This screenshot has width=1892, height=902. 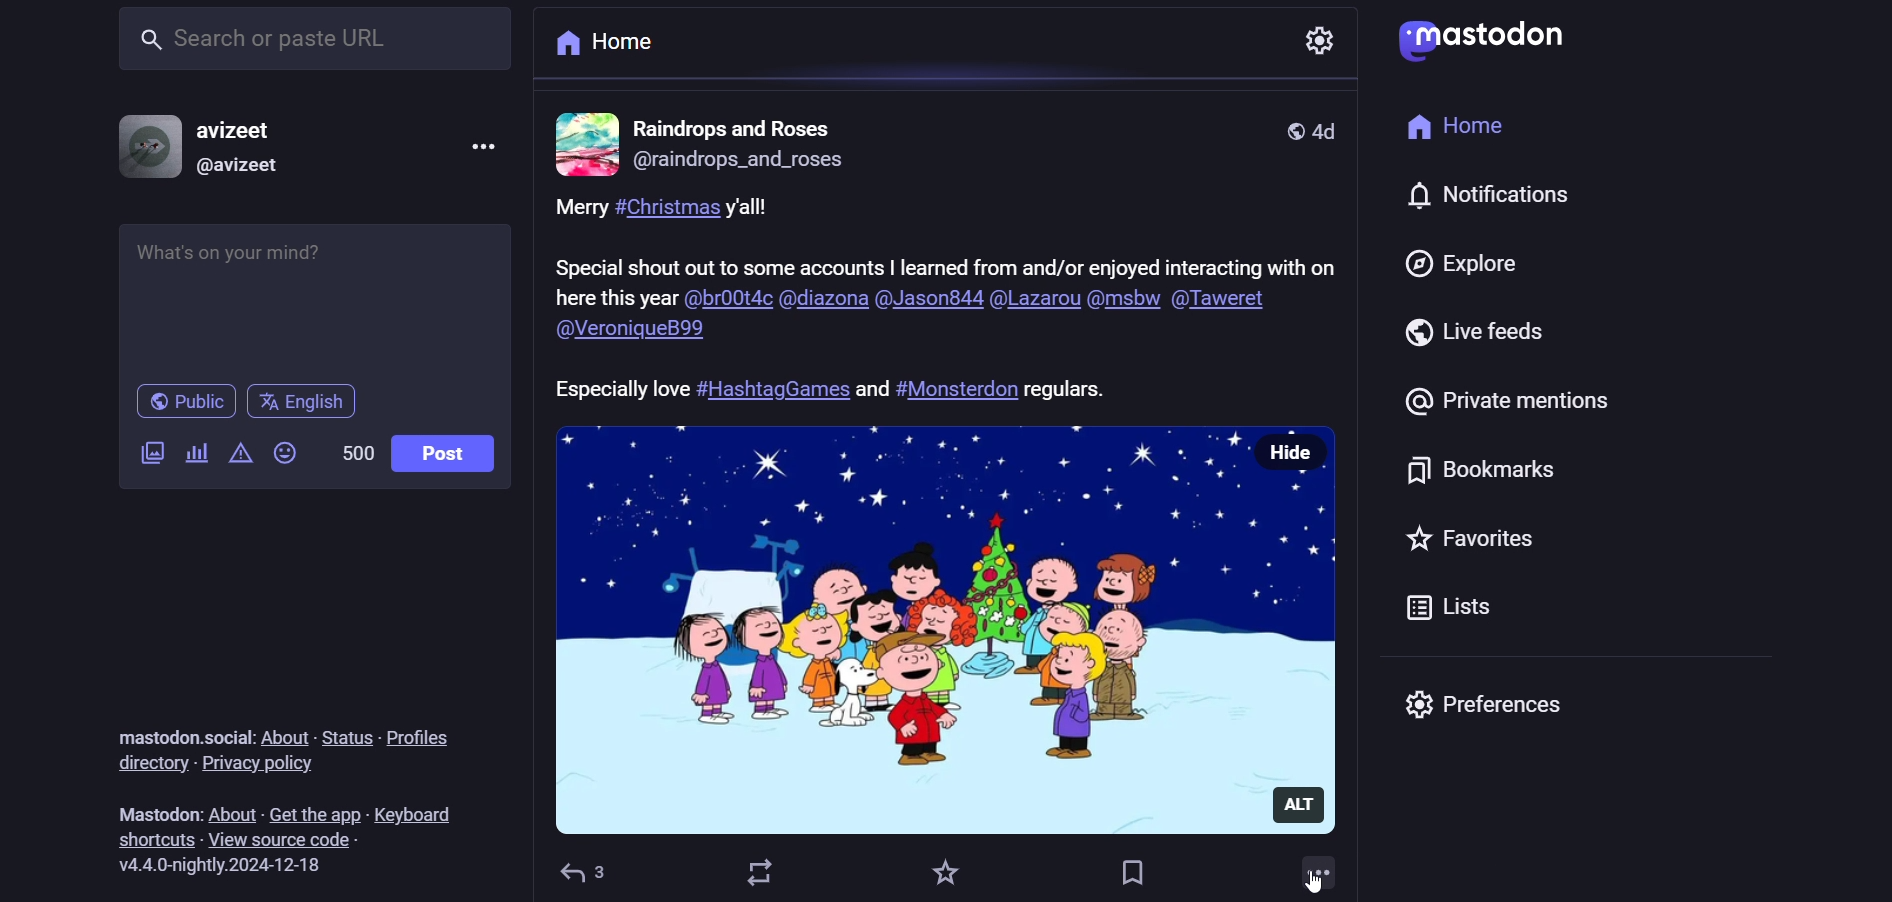 What do you see at coordinates (900, 627) in the screenshot?
I see `post pic` at bounding box center [900, 627].